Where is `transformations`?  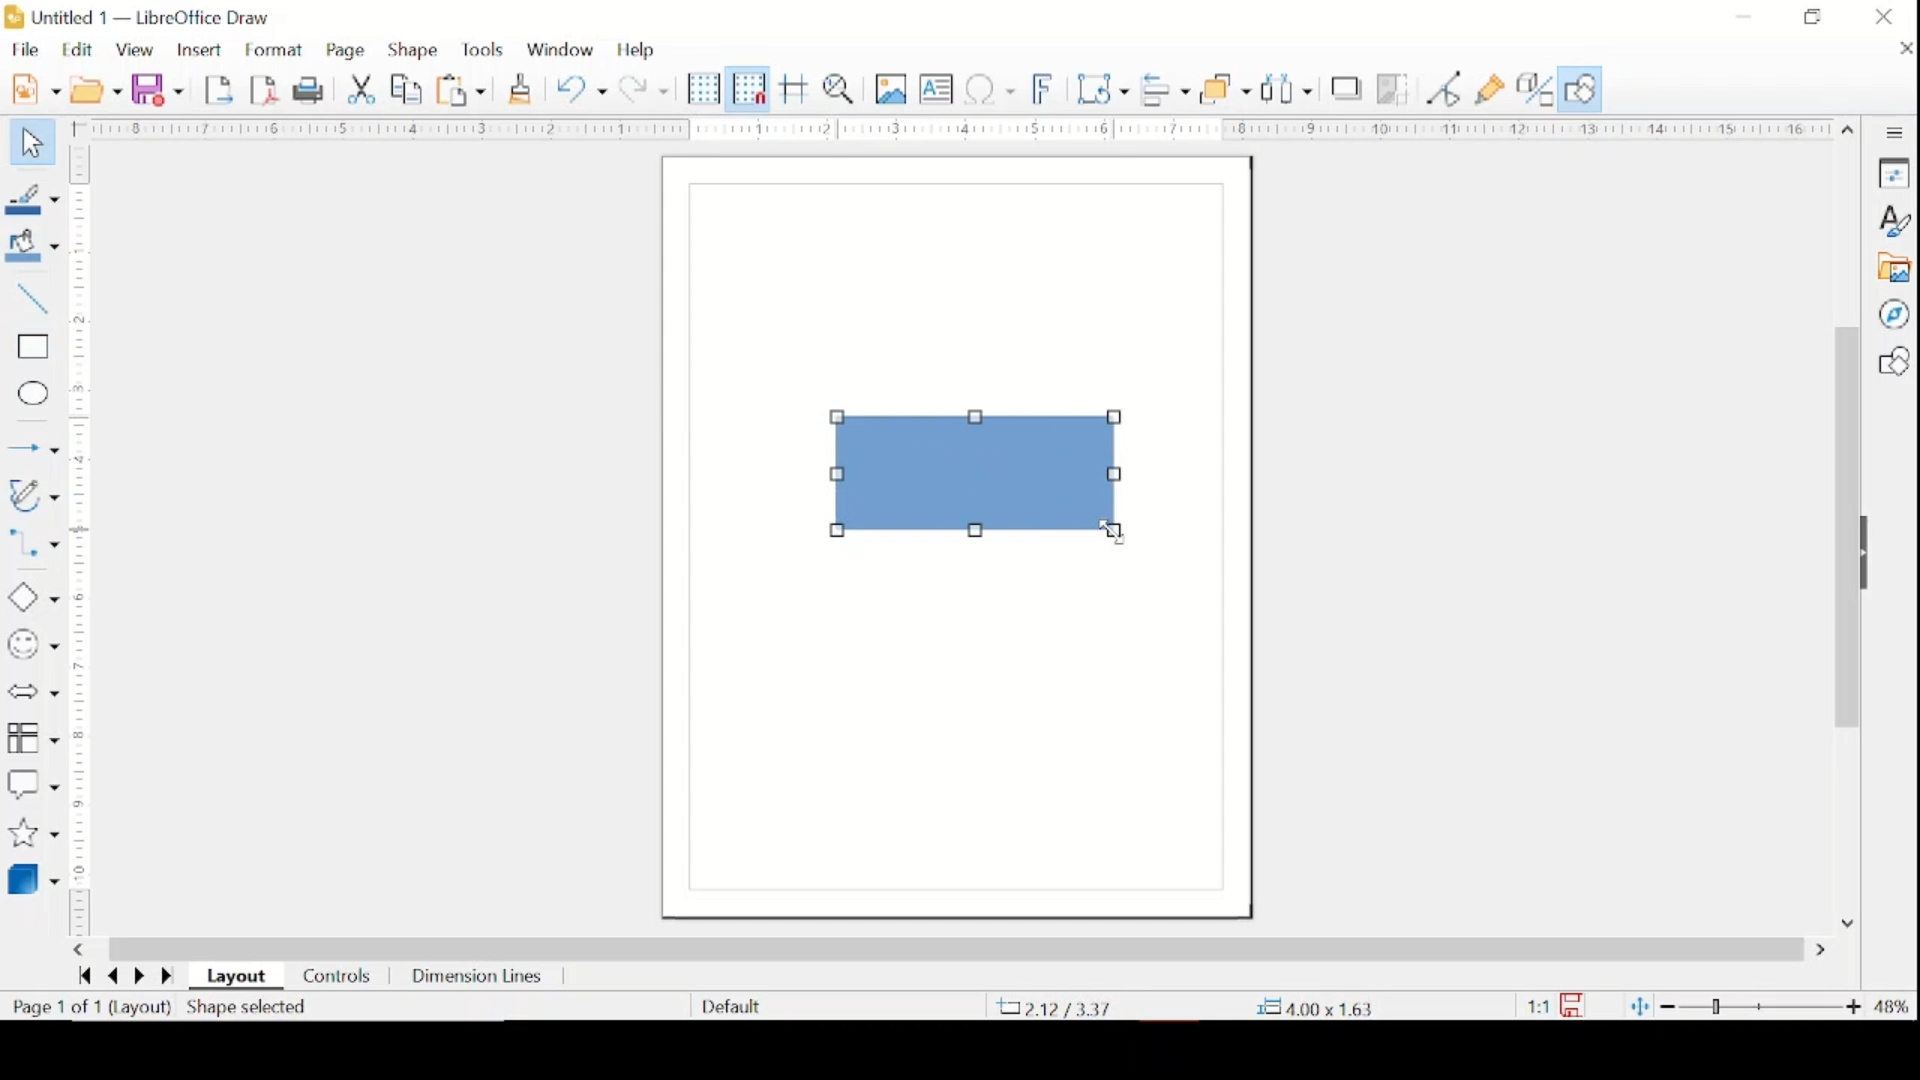
transformations is located at coordinates (1105, 89).